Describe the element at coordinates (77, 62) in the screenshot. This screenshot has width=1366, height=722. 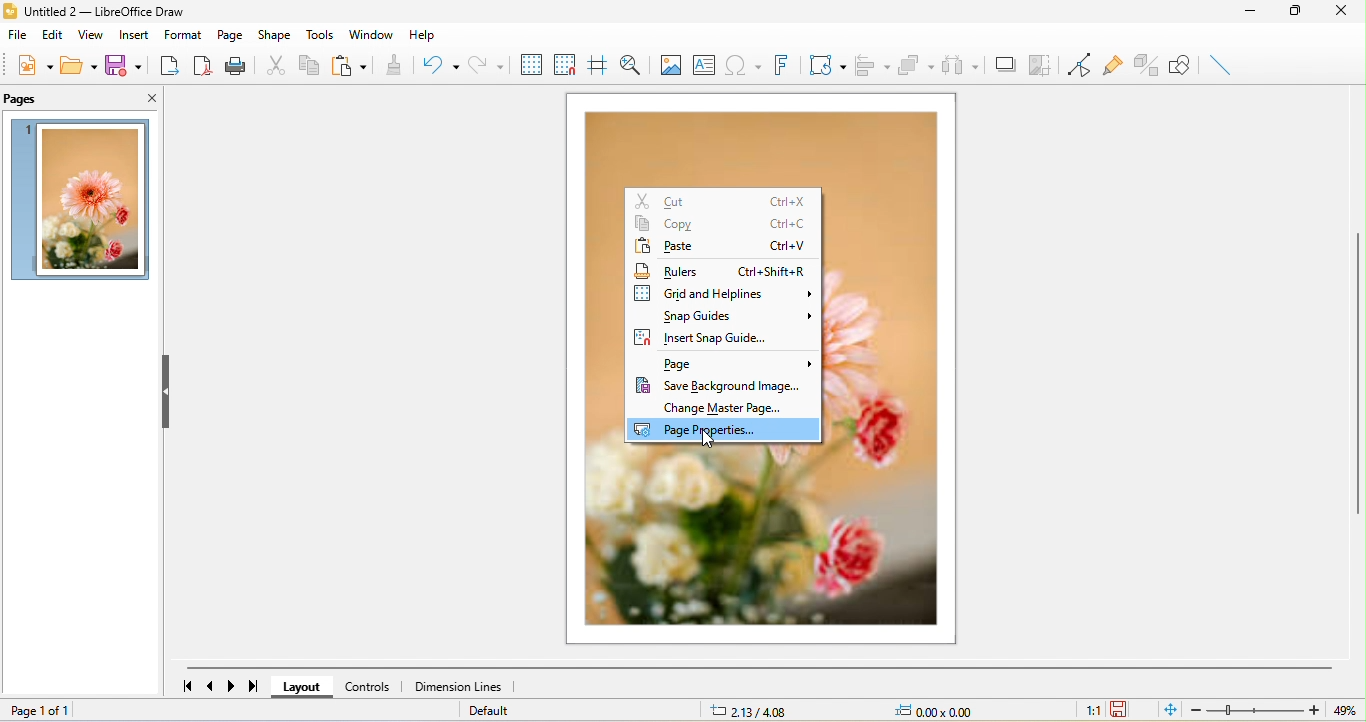
I see `open` at that location.